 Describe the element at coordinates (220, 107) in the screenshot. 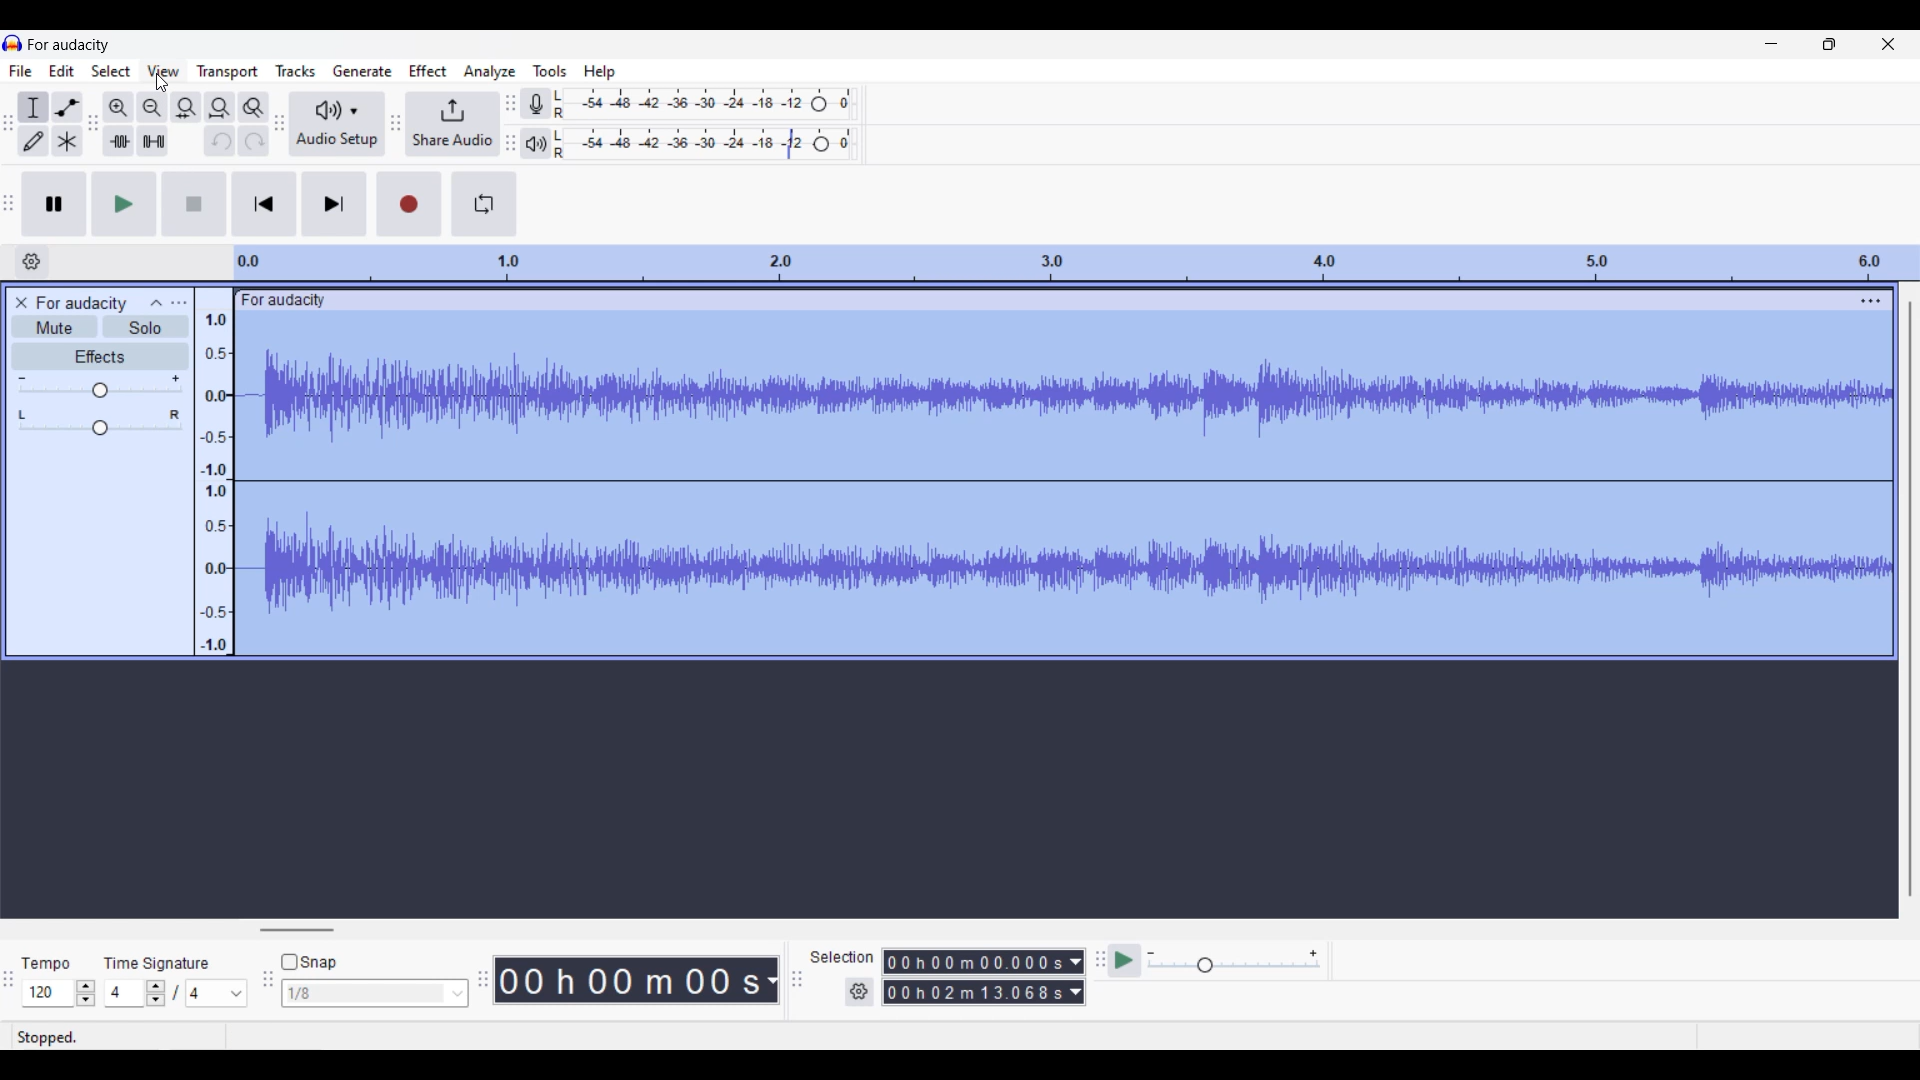

I see `Fit project to width` at that location.